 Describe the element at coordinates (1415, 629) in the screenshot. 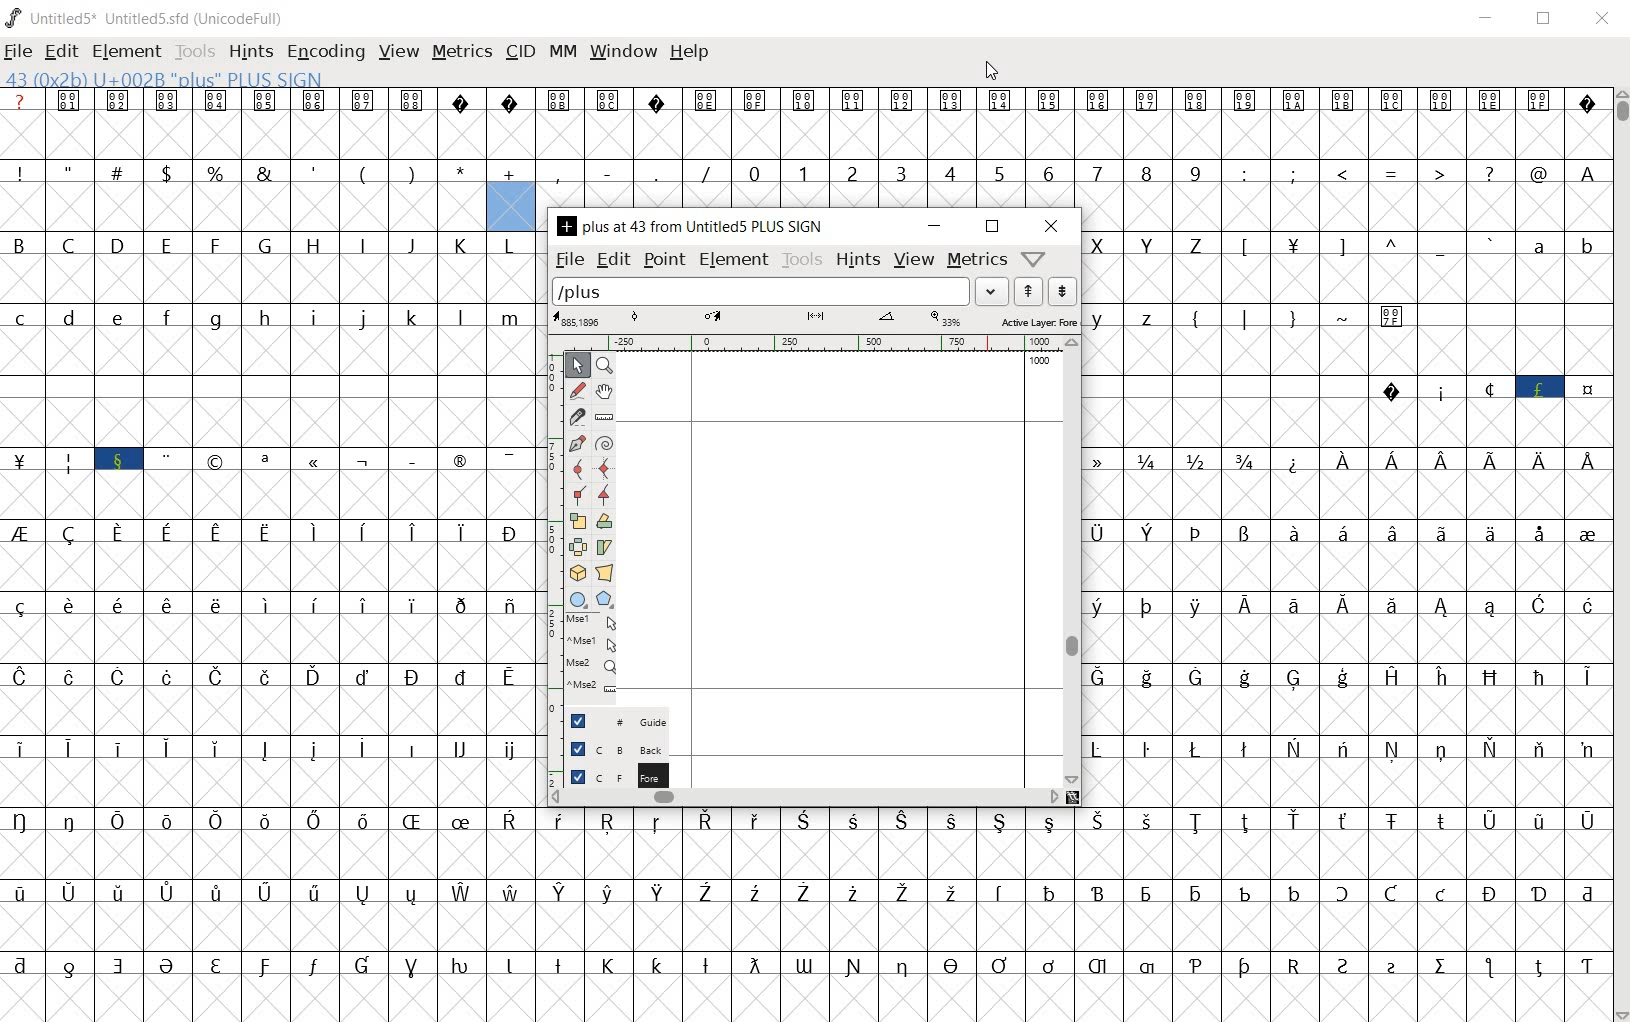

I see `Latin extended characters` at that location.